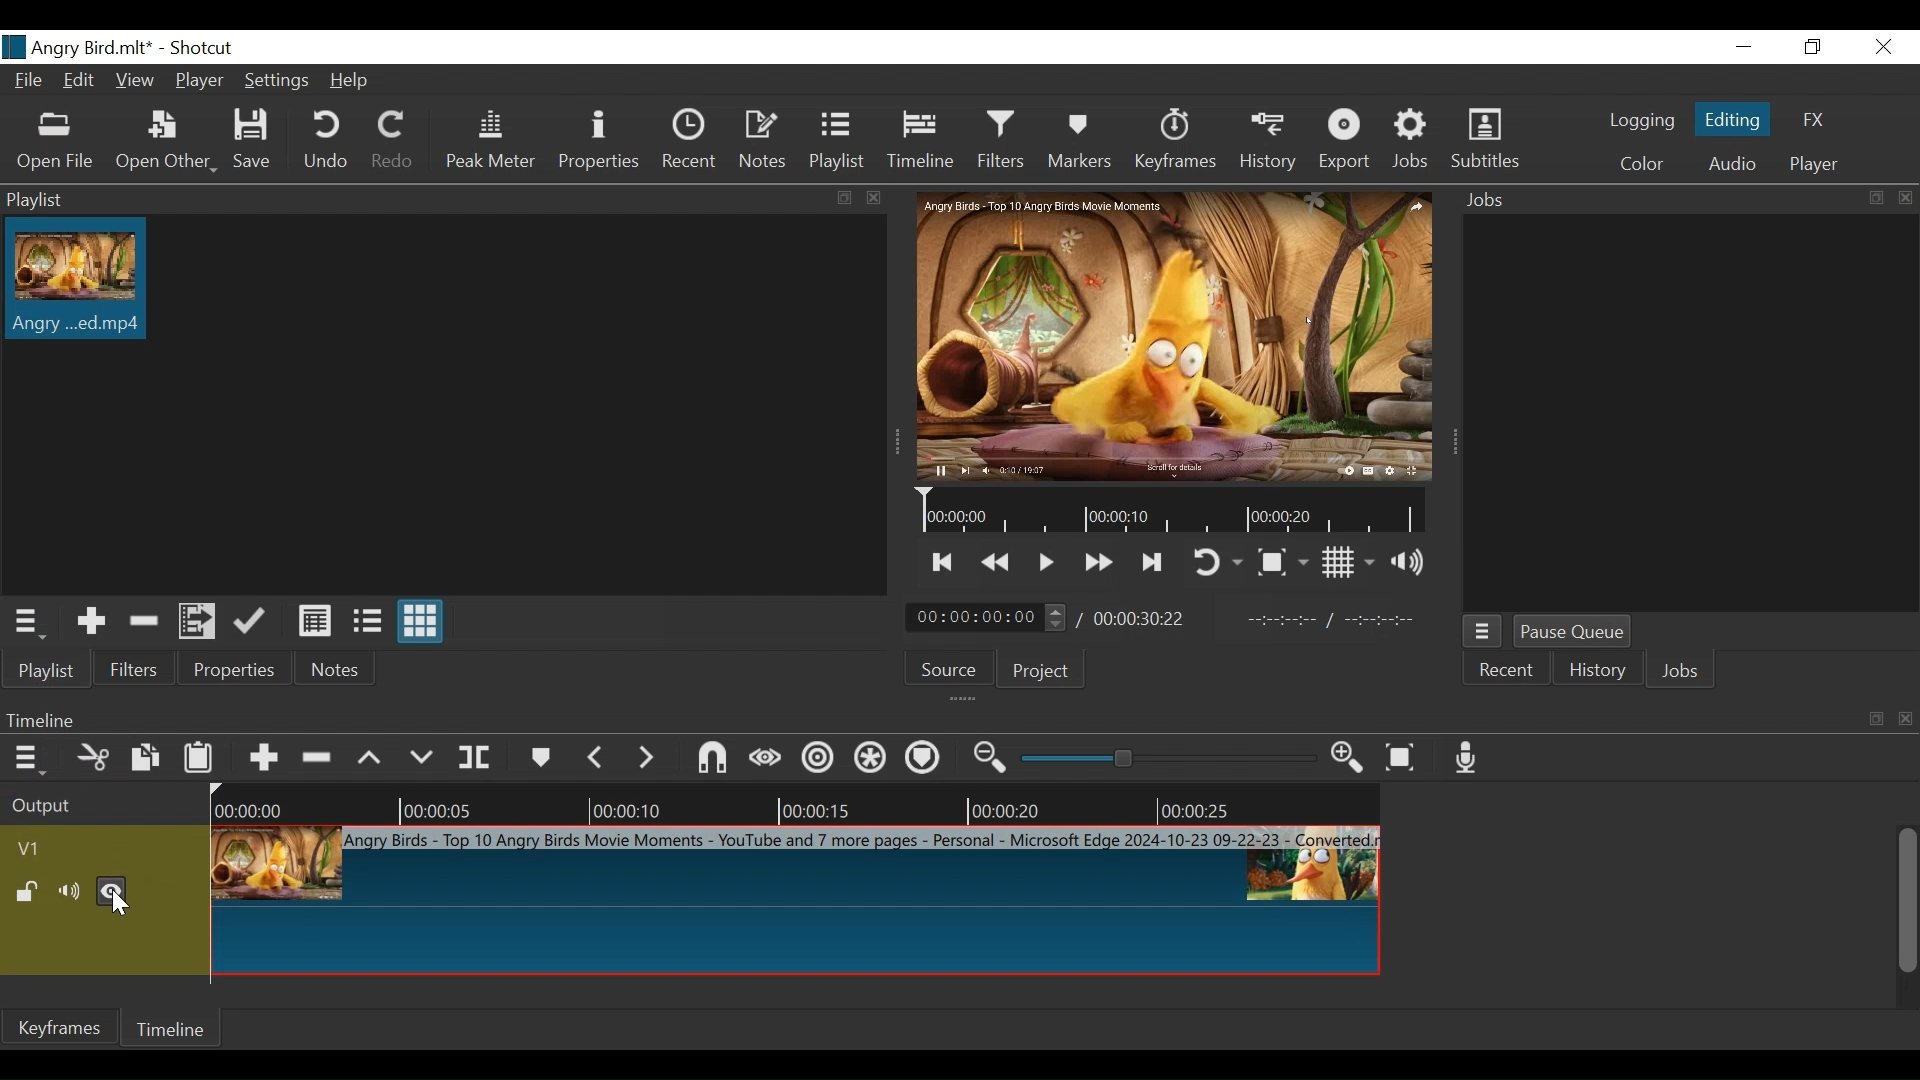  Describe the element at coordinates (1045, 562) in the screenshot. I see `Toggle play or pause (space)` at that location.